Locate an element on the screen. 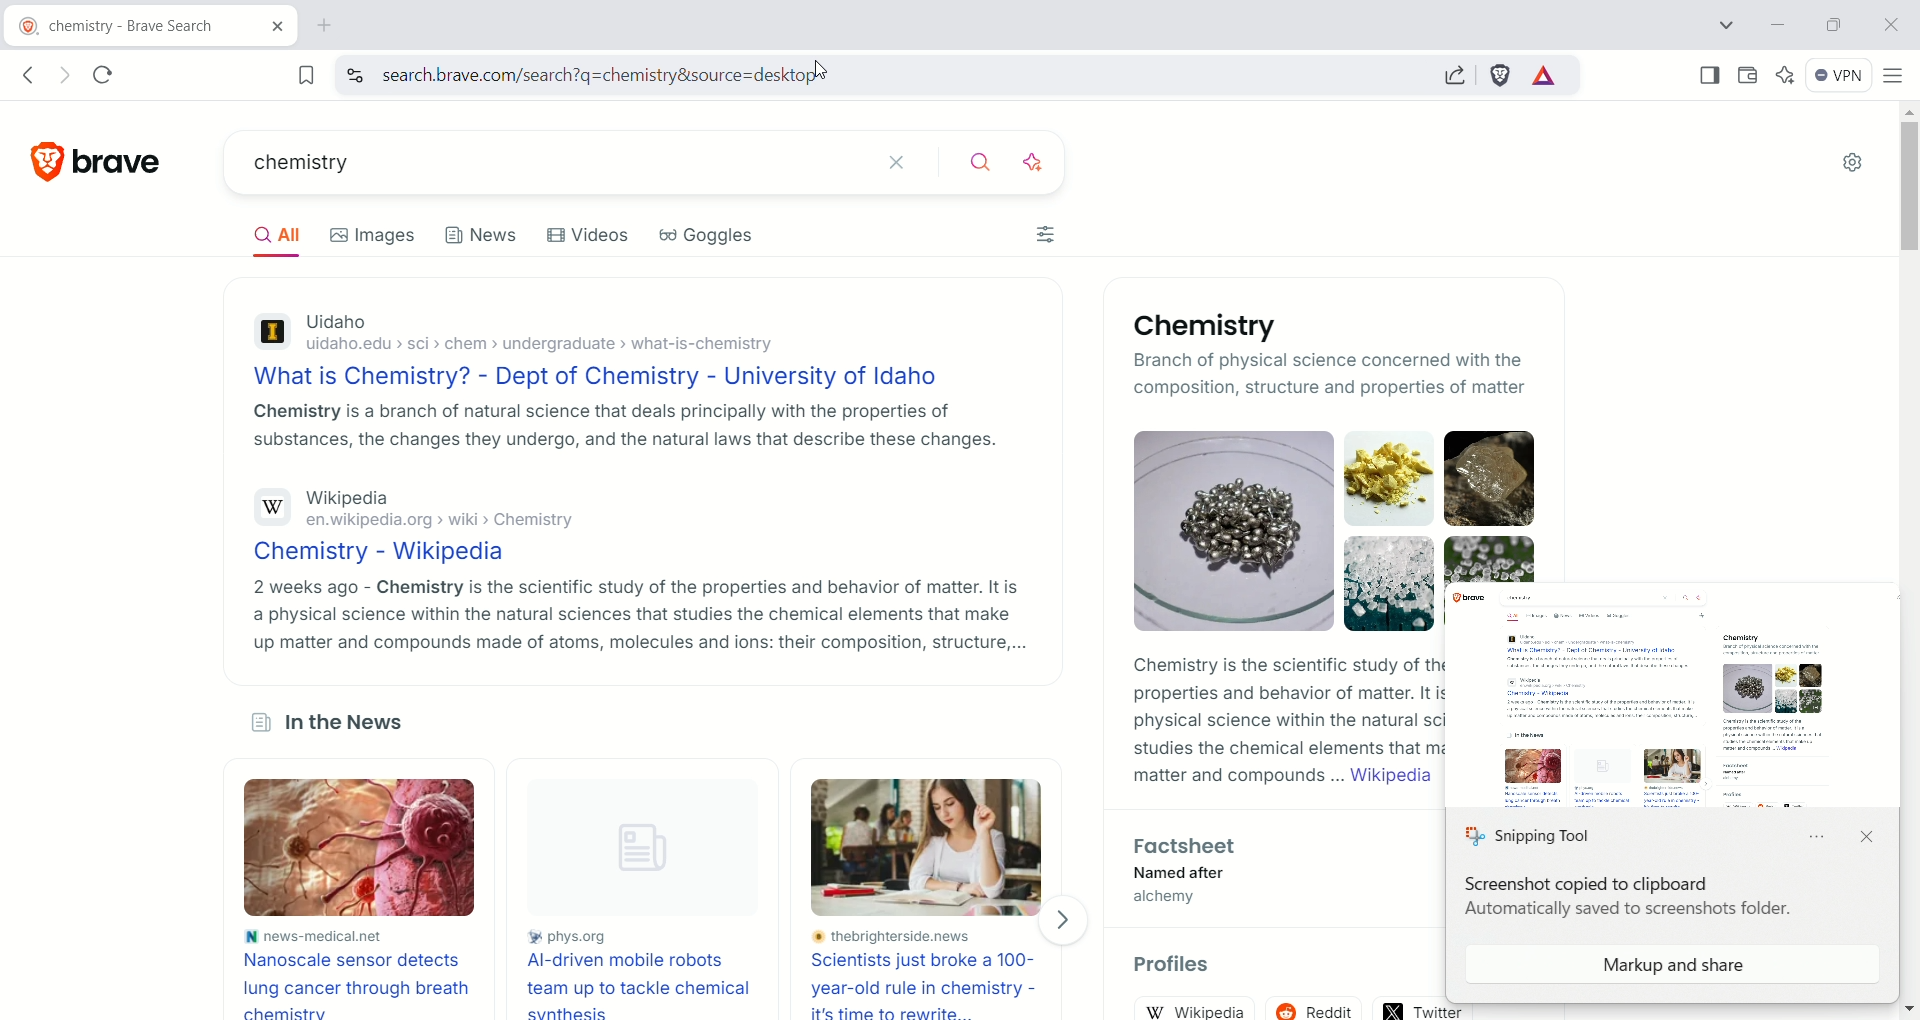  share this page is located at coordinates (1455, 74).